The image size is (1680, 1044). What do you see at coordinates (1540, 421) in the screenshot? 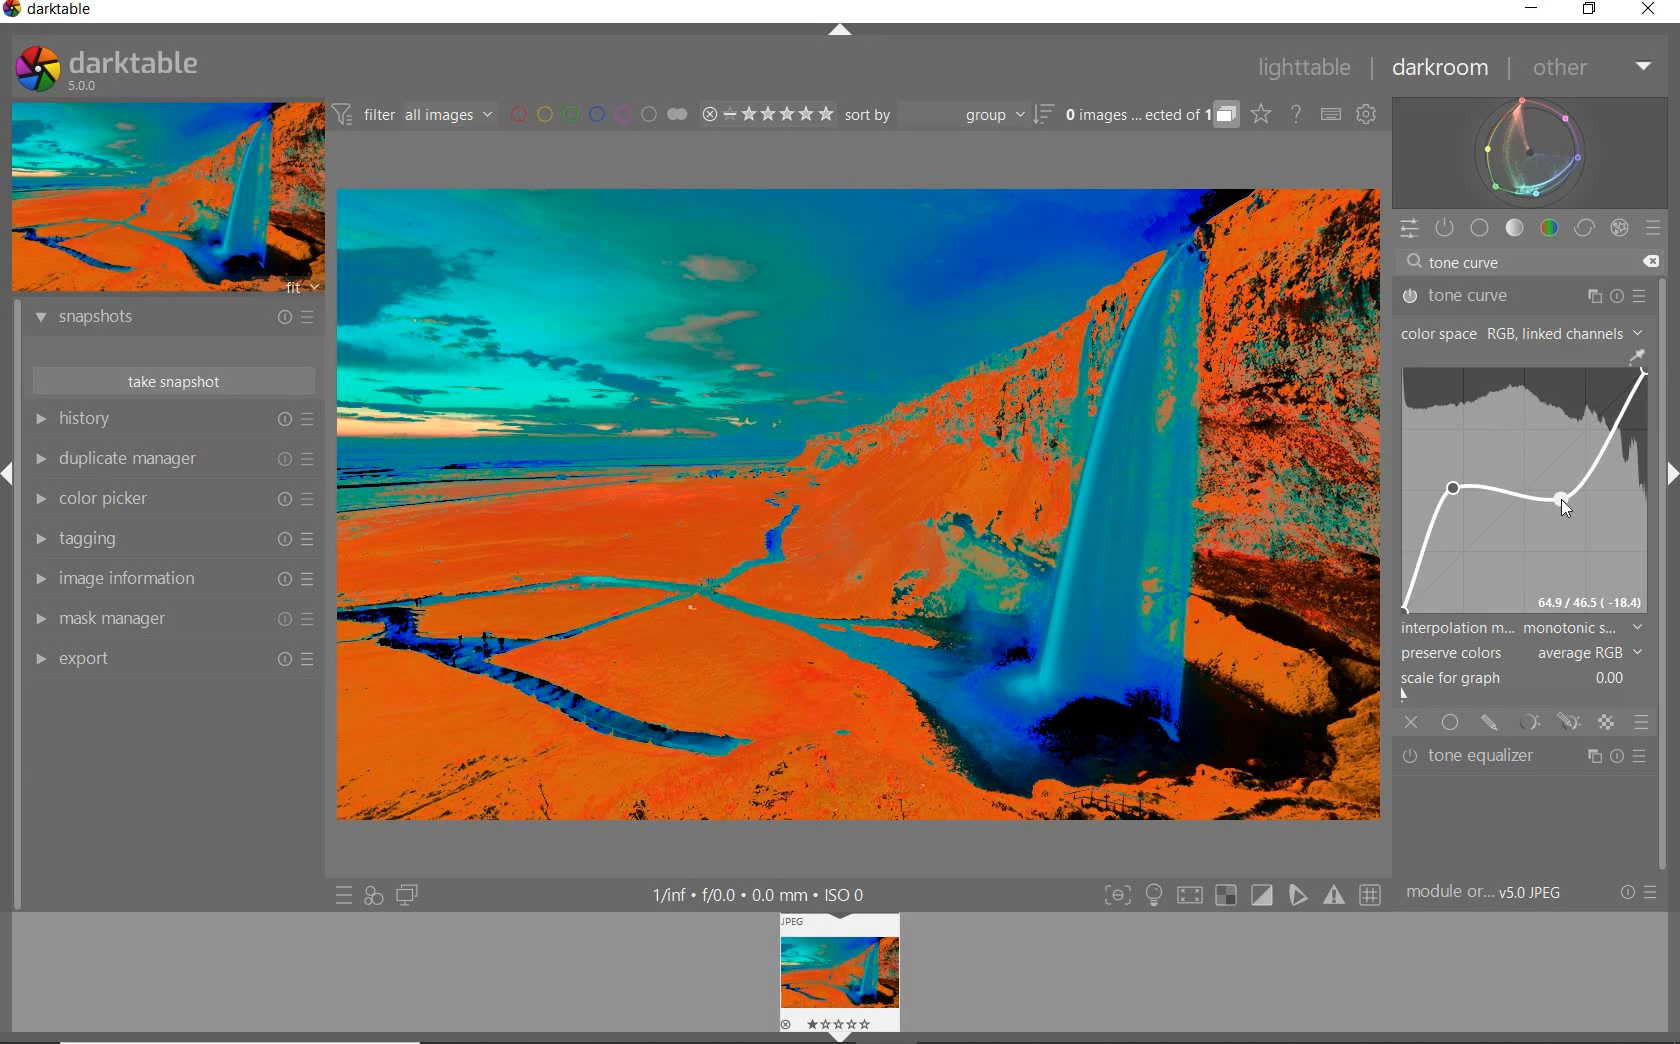
I see `CURSOR` at bounding box center [1540, 421].